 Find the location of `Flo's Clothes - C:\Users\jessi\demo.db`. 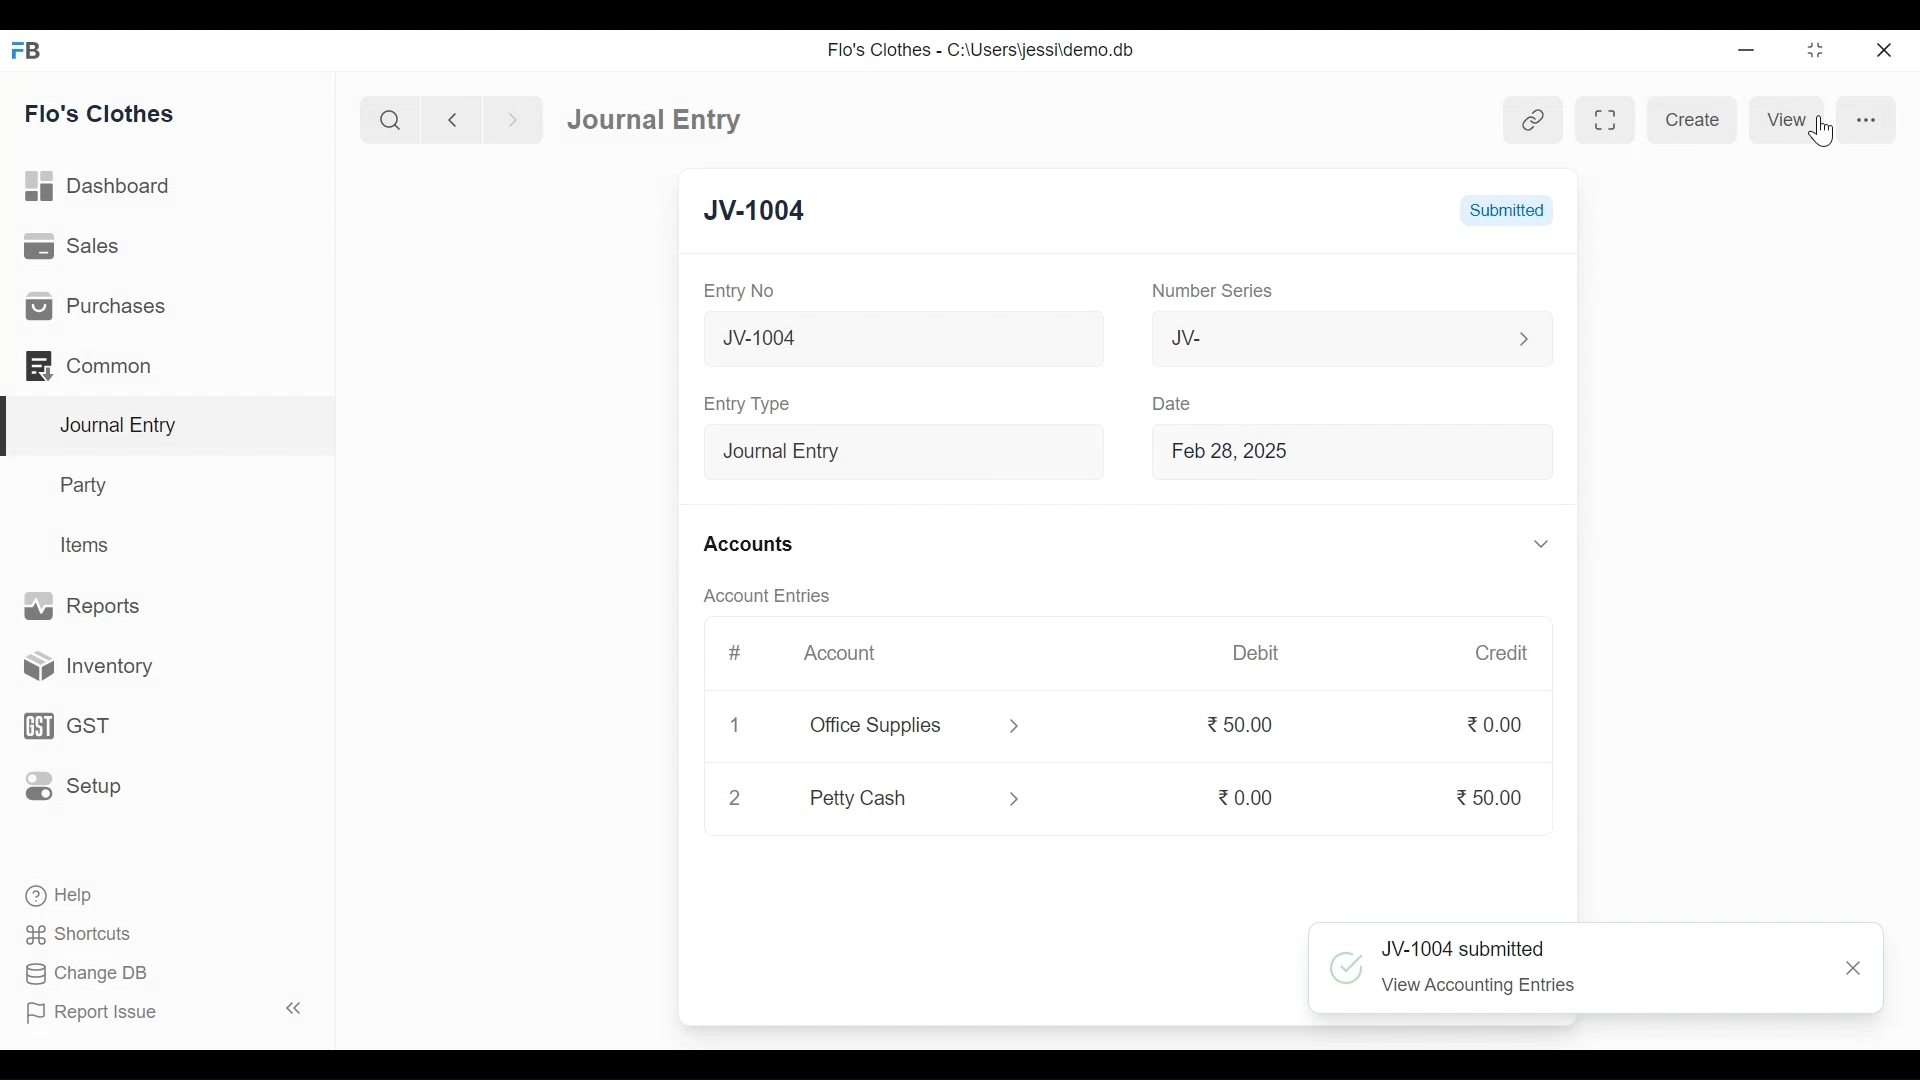

Flo's Clothes - C:\Users\jessi\demo.db is located at coordinates (984, 50).